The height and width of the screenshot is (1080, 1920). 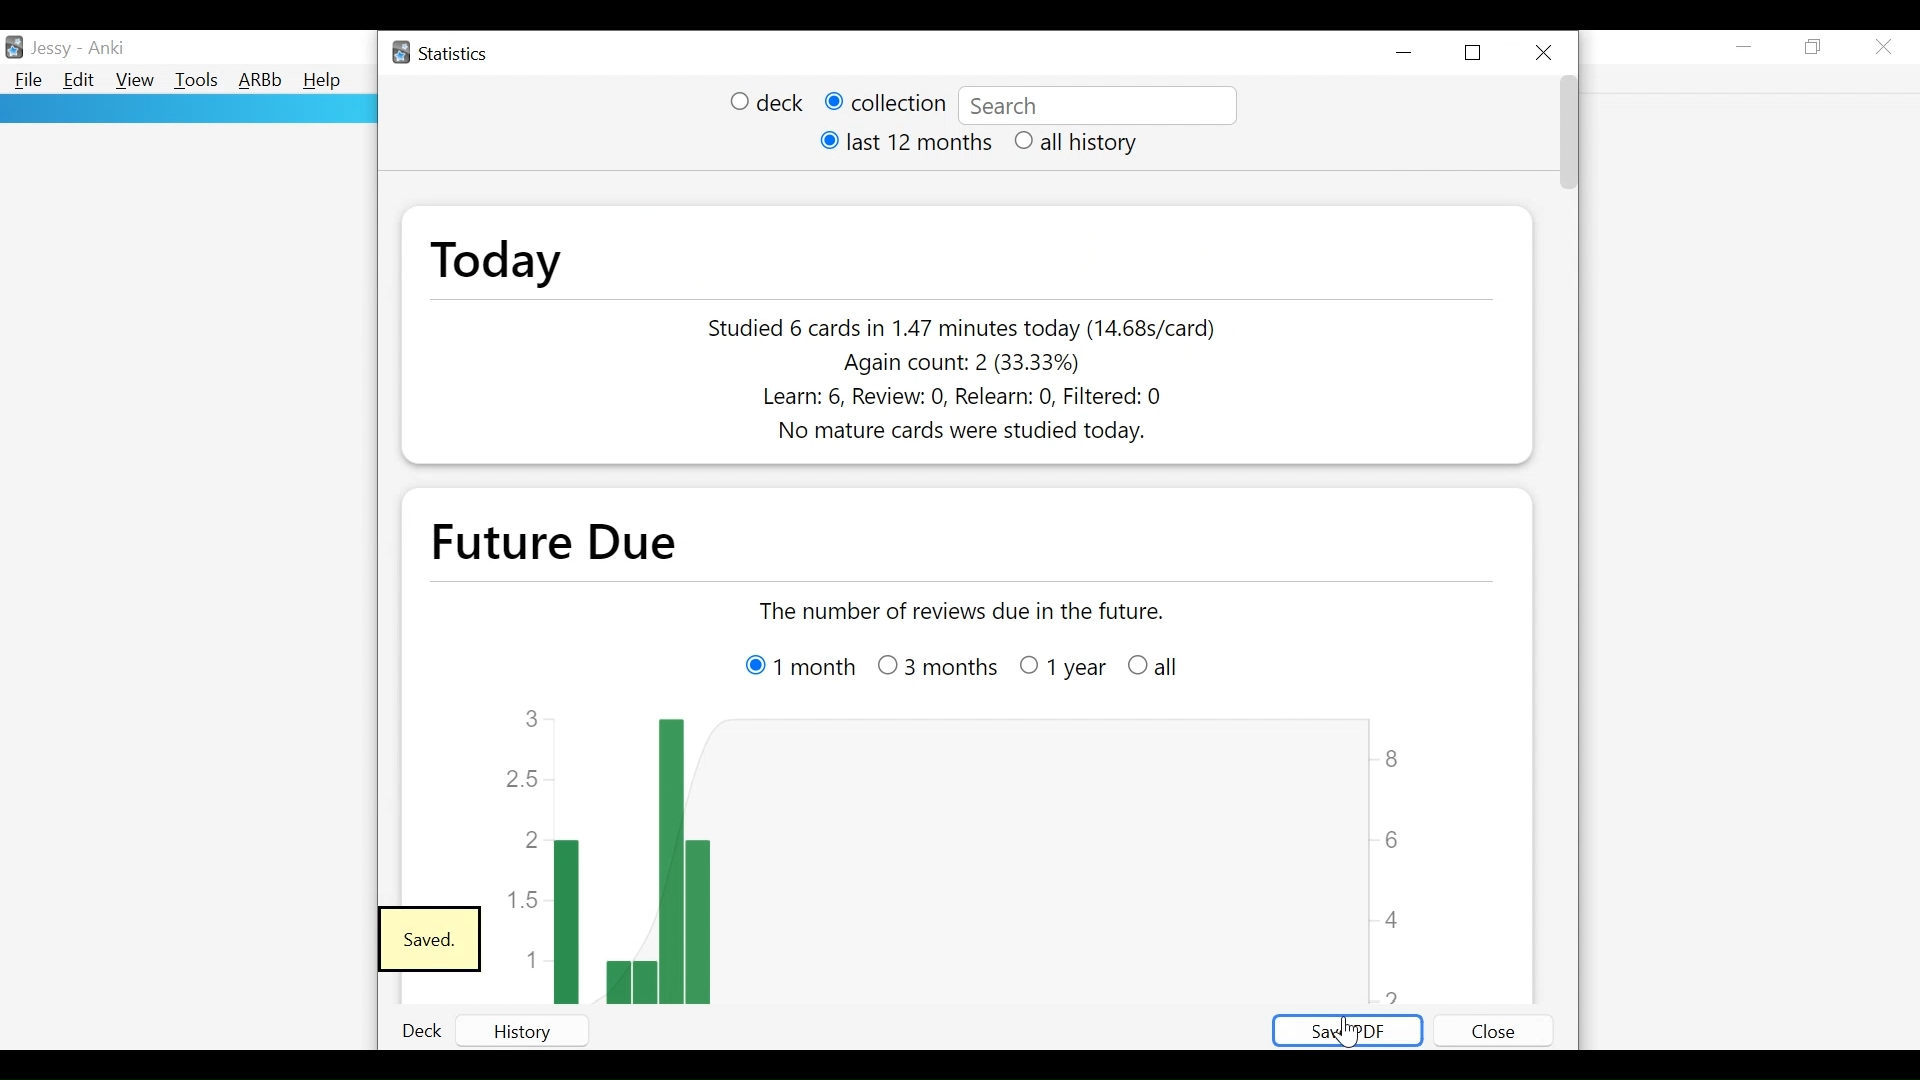 I want to click on No mature cards were studied today, so click(x=950, y=433).